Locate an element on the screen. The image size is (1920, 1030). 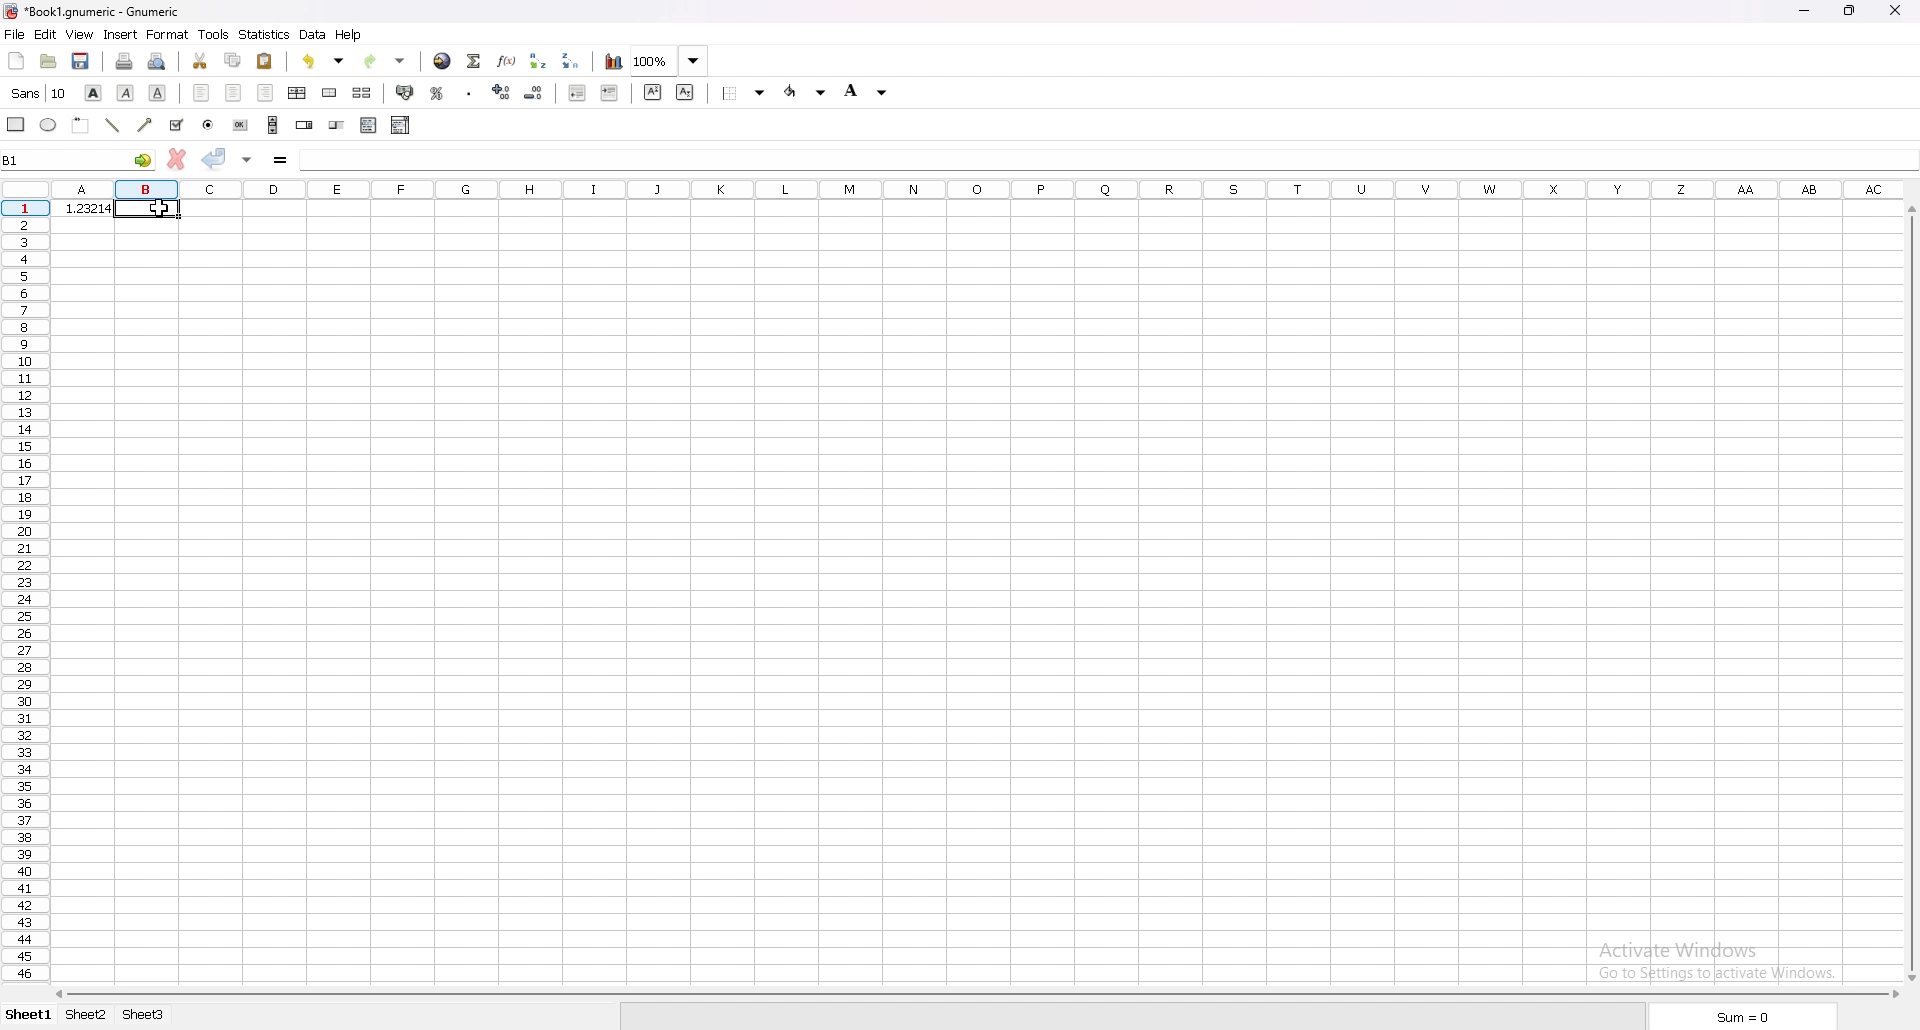
zoom is located at coordinates (666, 62).